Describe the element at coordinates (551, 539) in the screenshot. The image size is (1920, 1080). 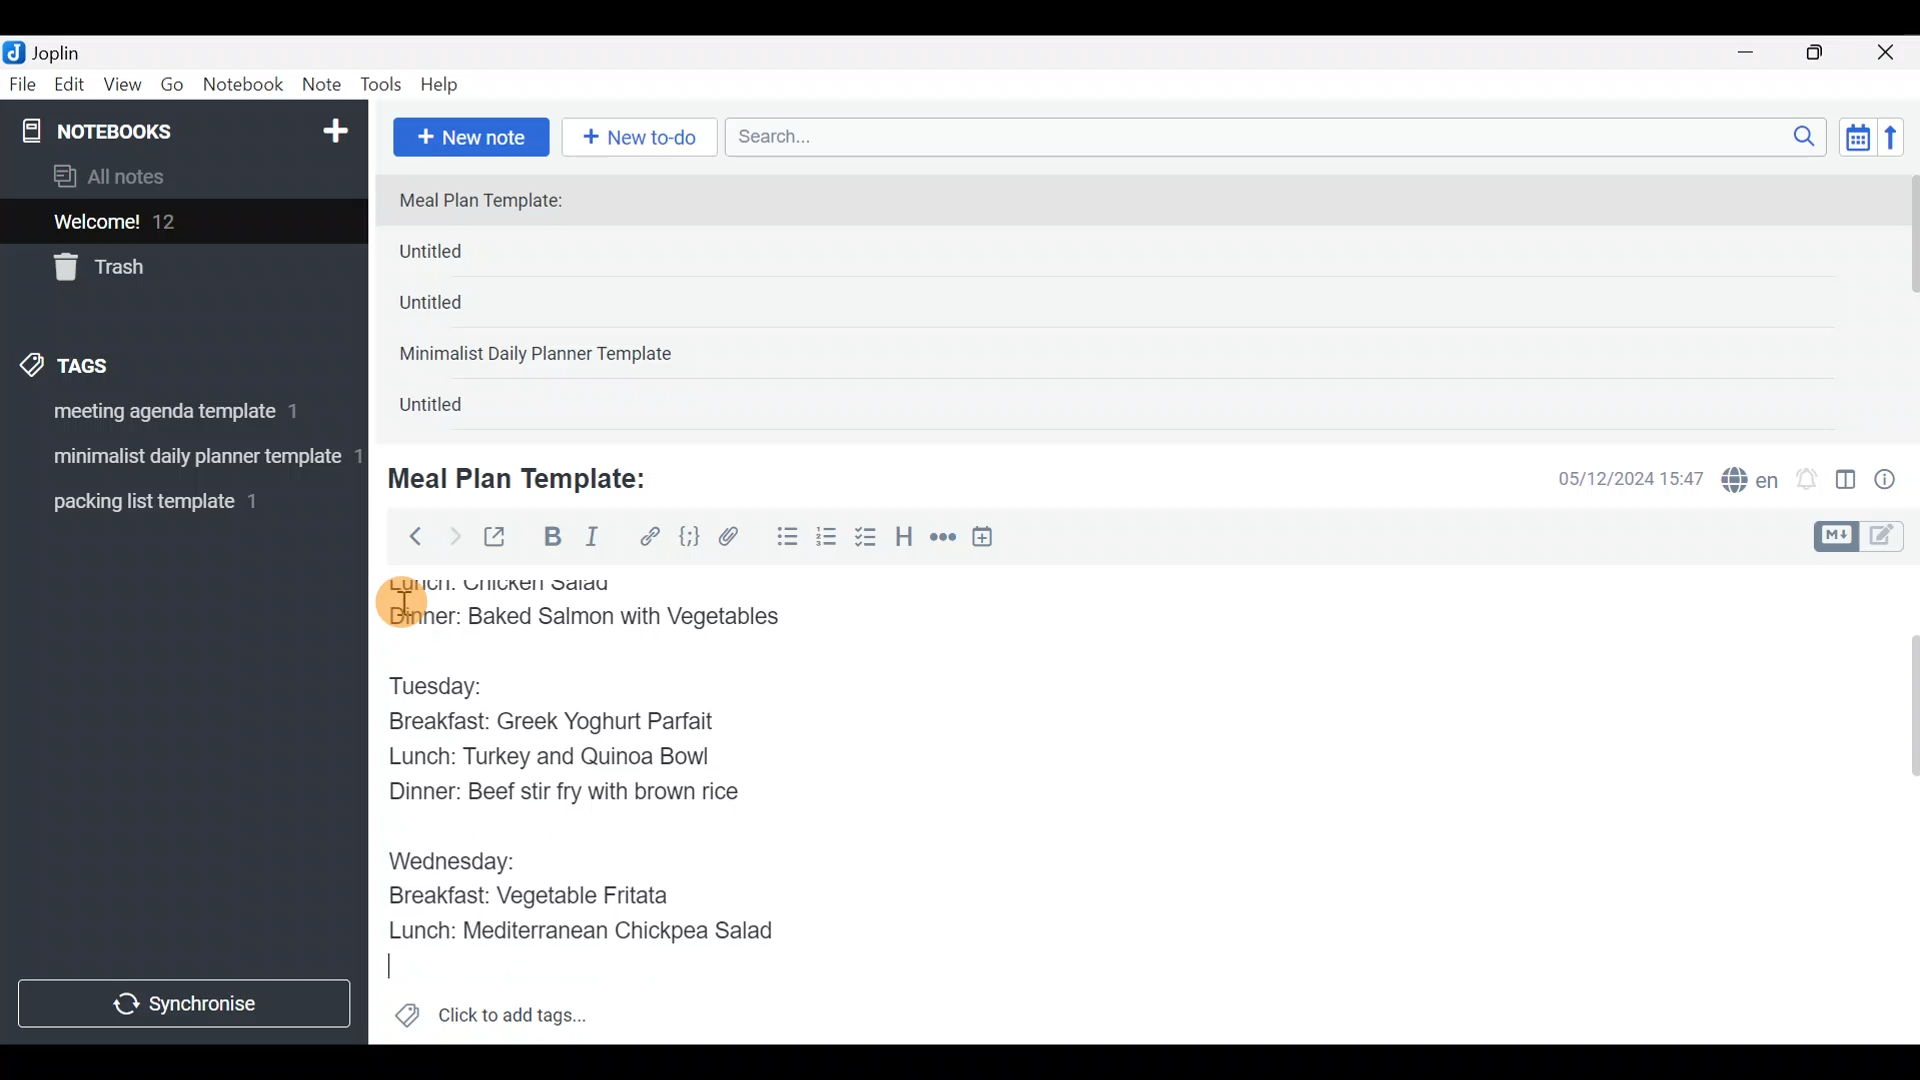
I see `Bold` at that location.